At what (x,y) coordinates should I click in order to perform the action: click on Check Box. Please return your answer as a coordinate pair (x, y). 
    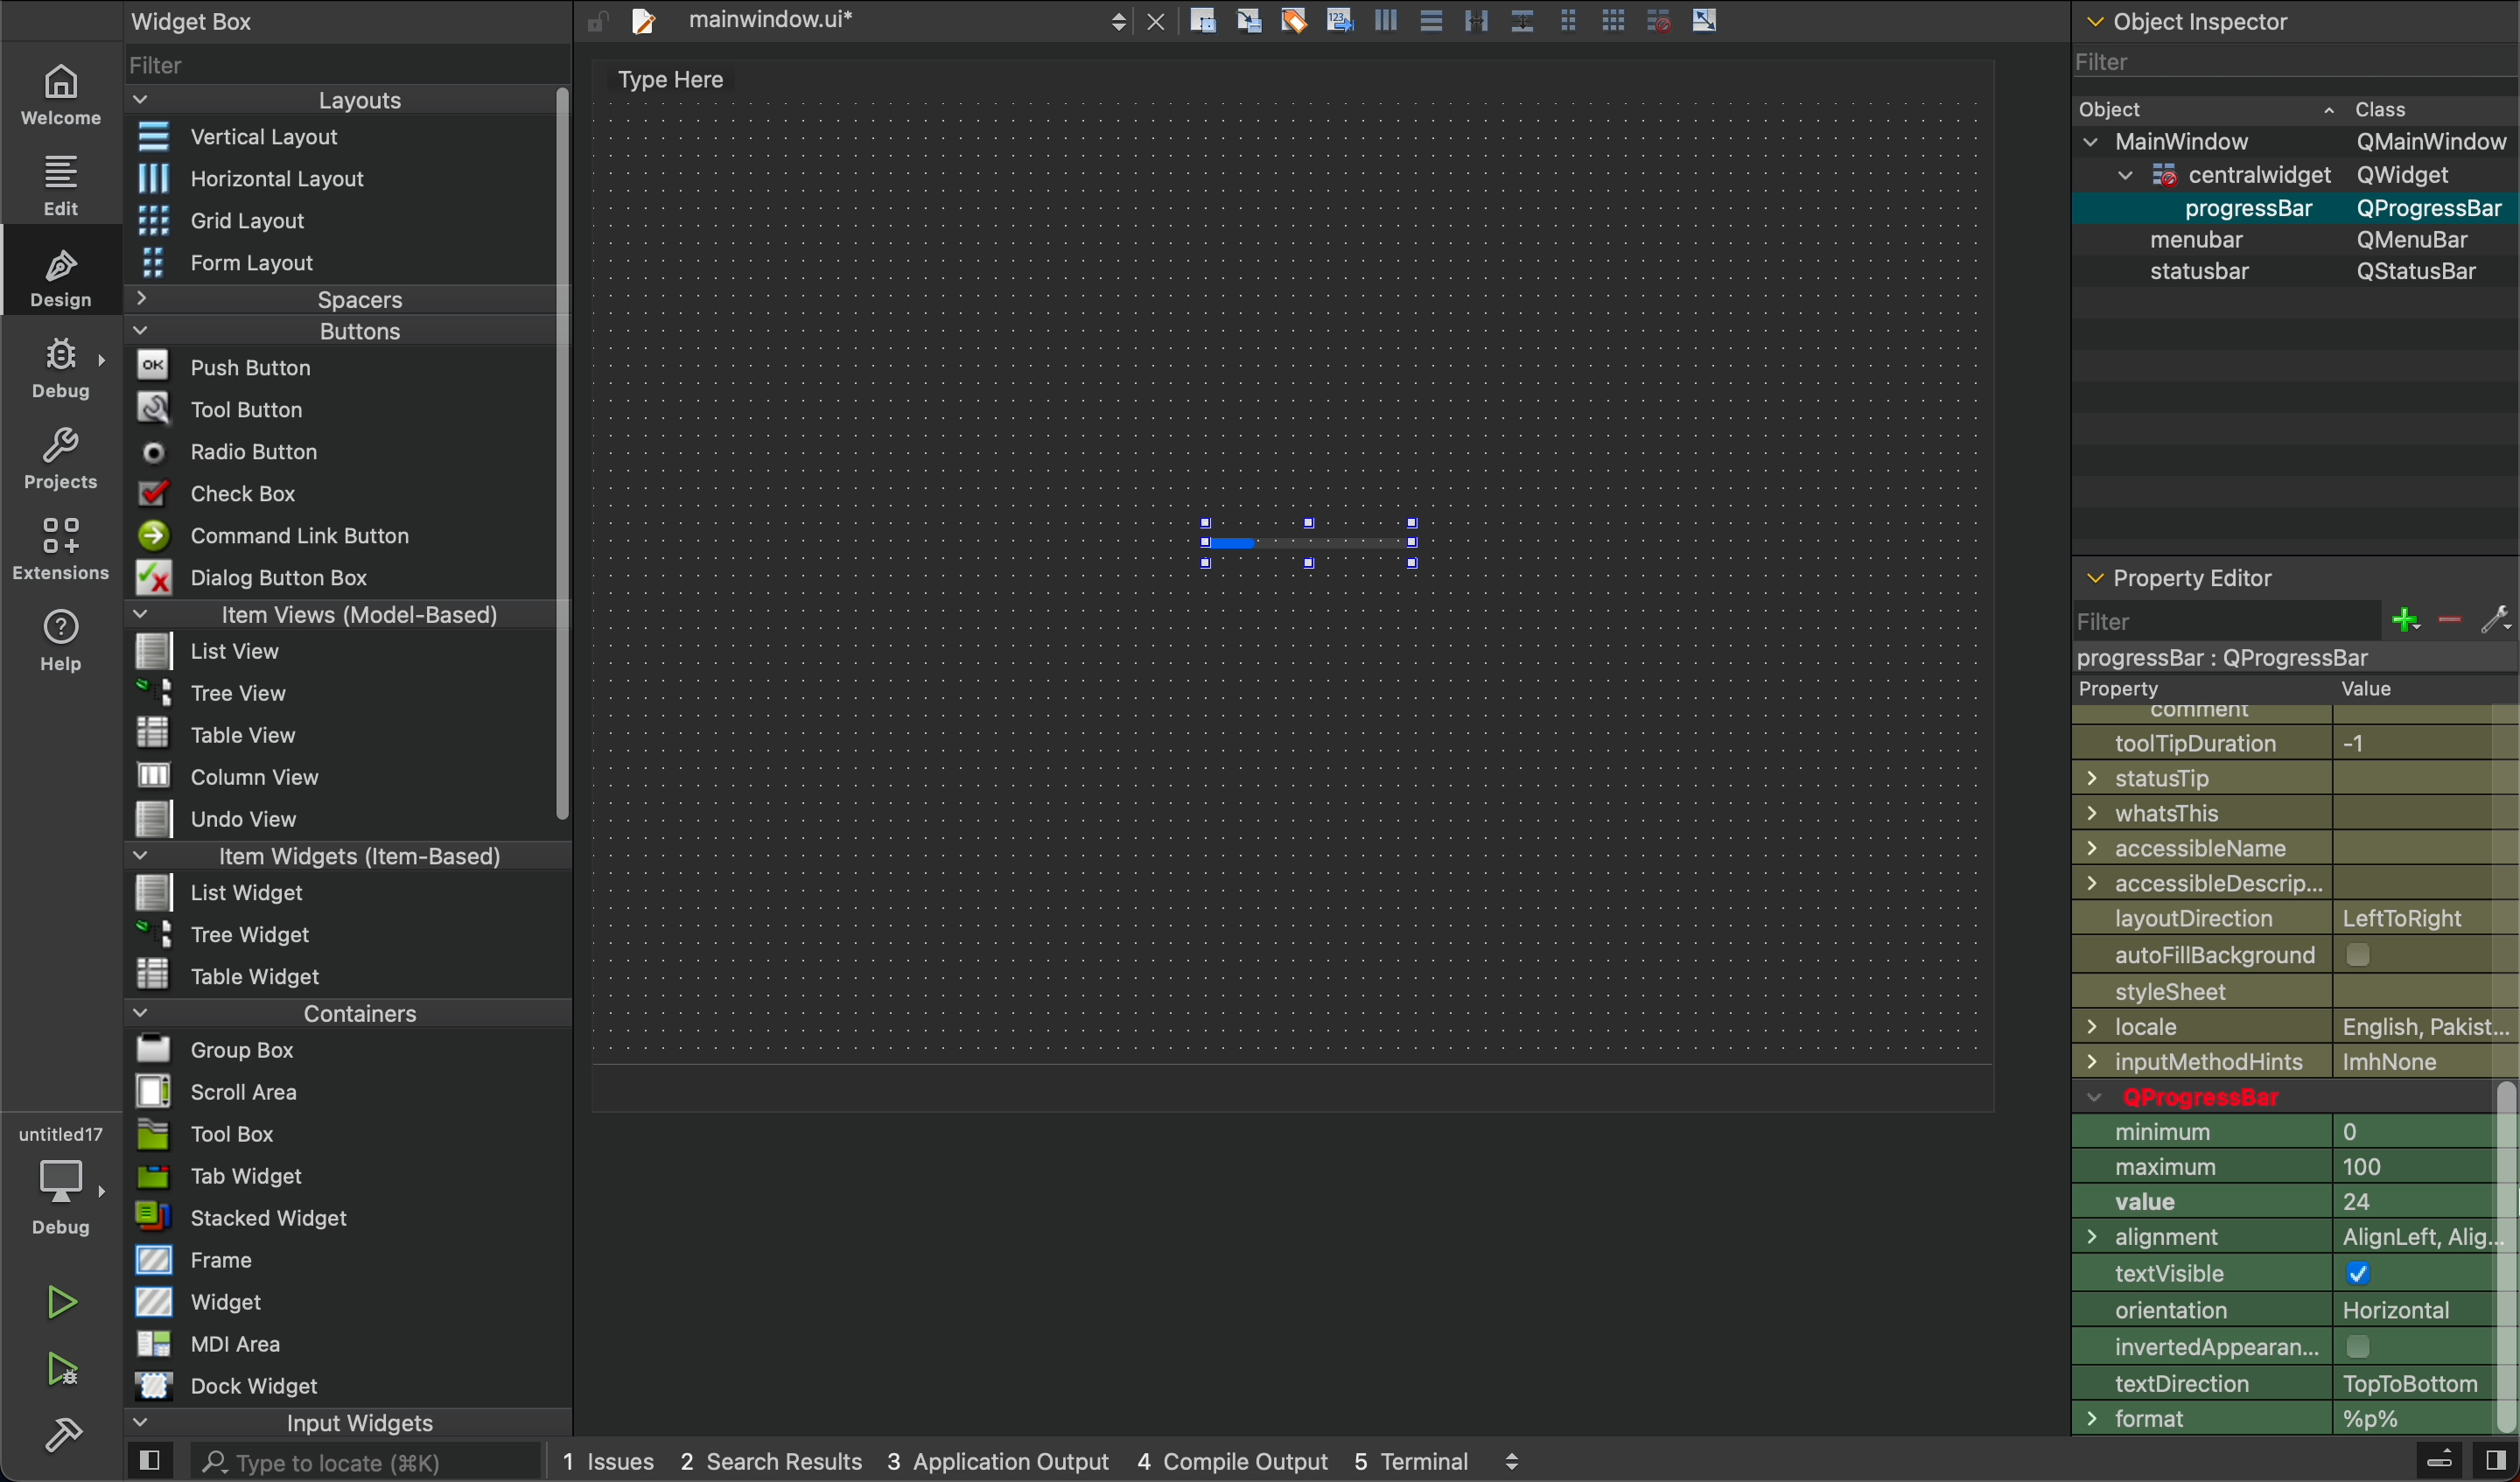
    Looking at the image, I should click on (243, 493).